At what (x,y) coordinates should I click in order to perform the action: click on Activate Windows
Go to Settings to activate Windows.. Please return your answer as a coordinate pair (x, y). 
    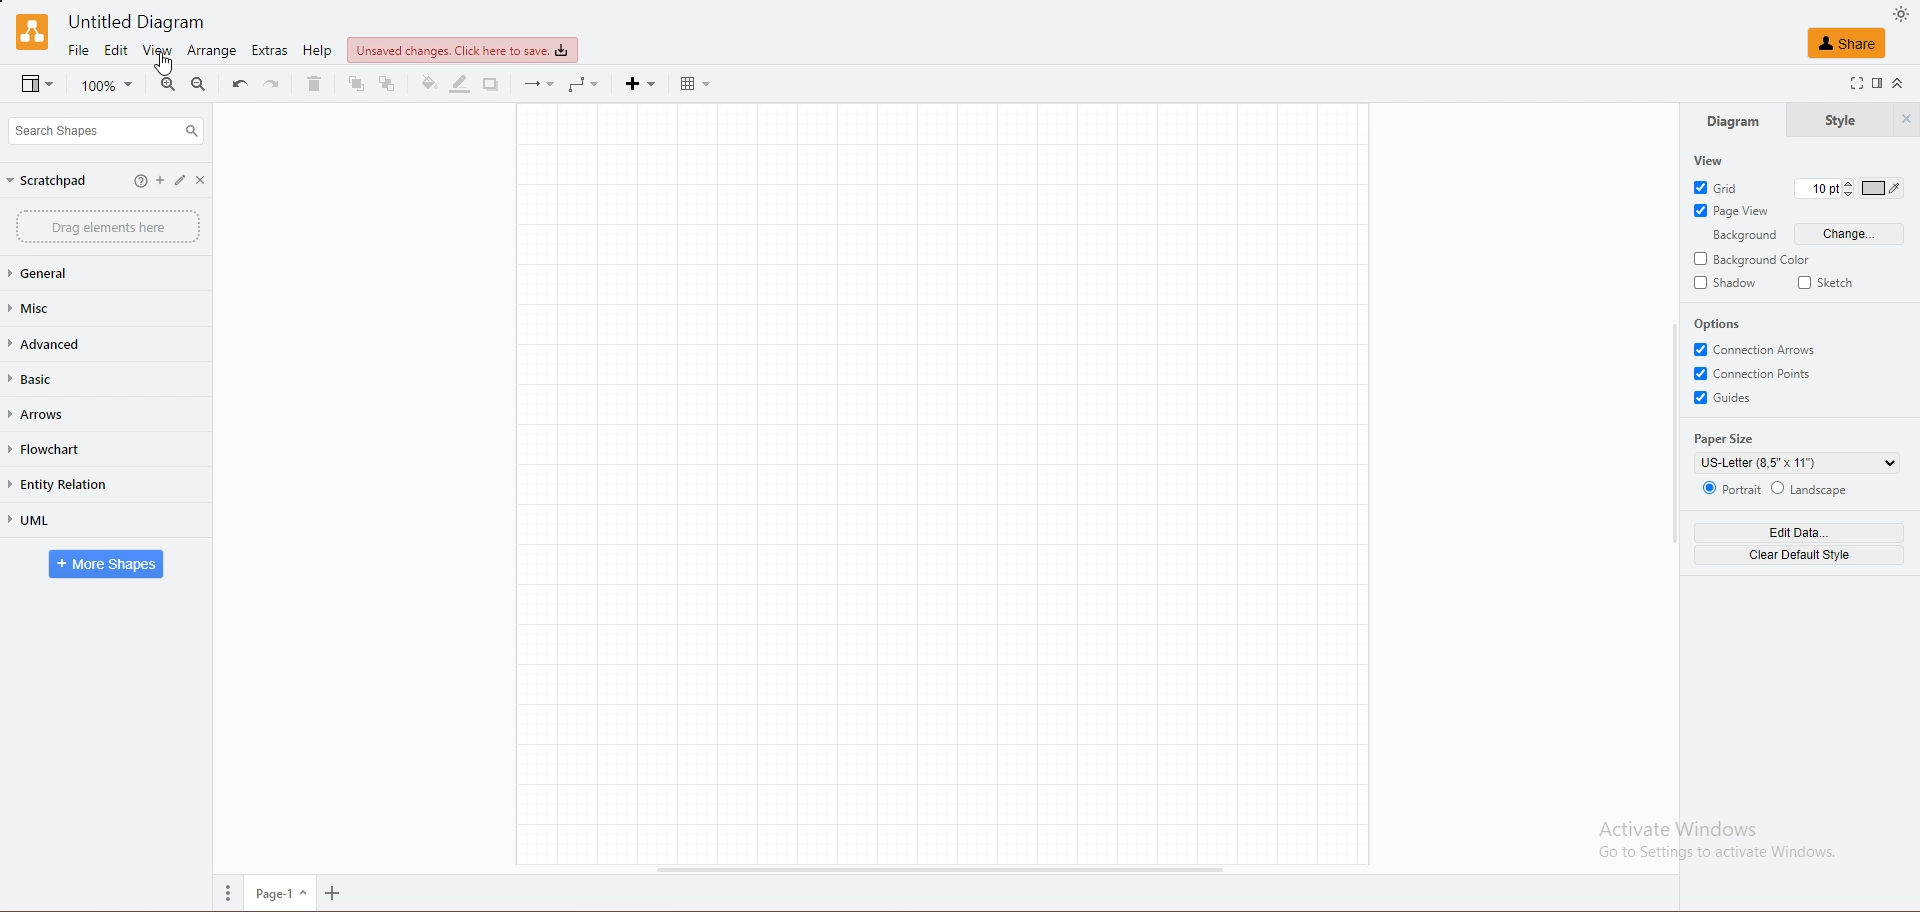
    Looking at the image, I should click on (1716, 846).